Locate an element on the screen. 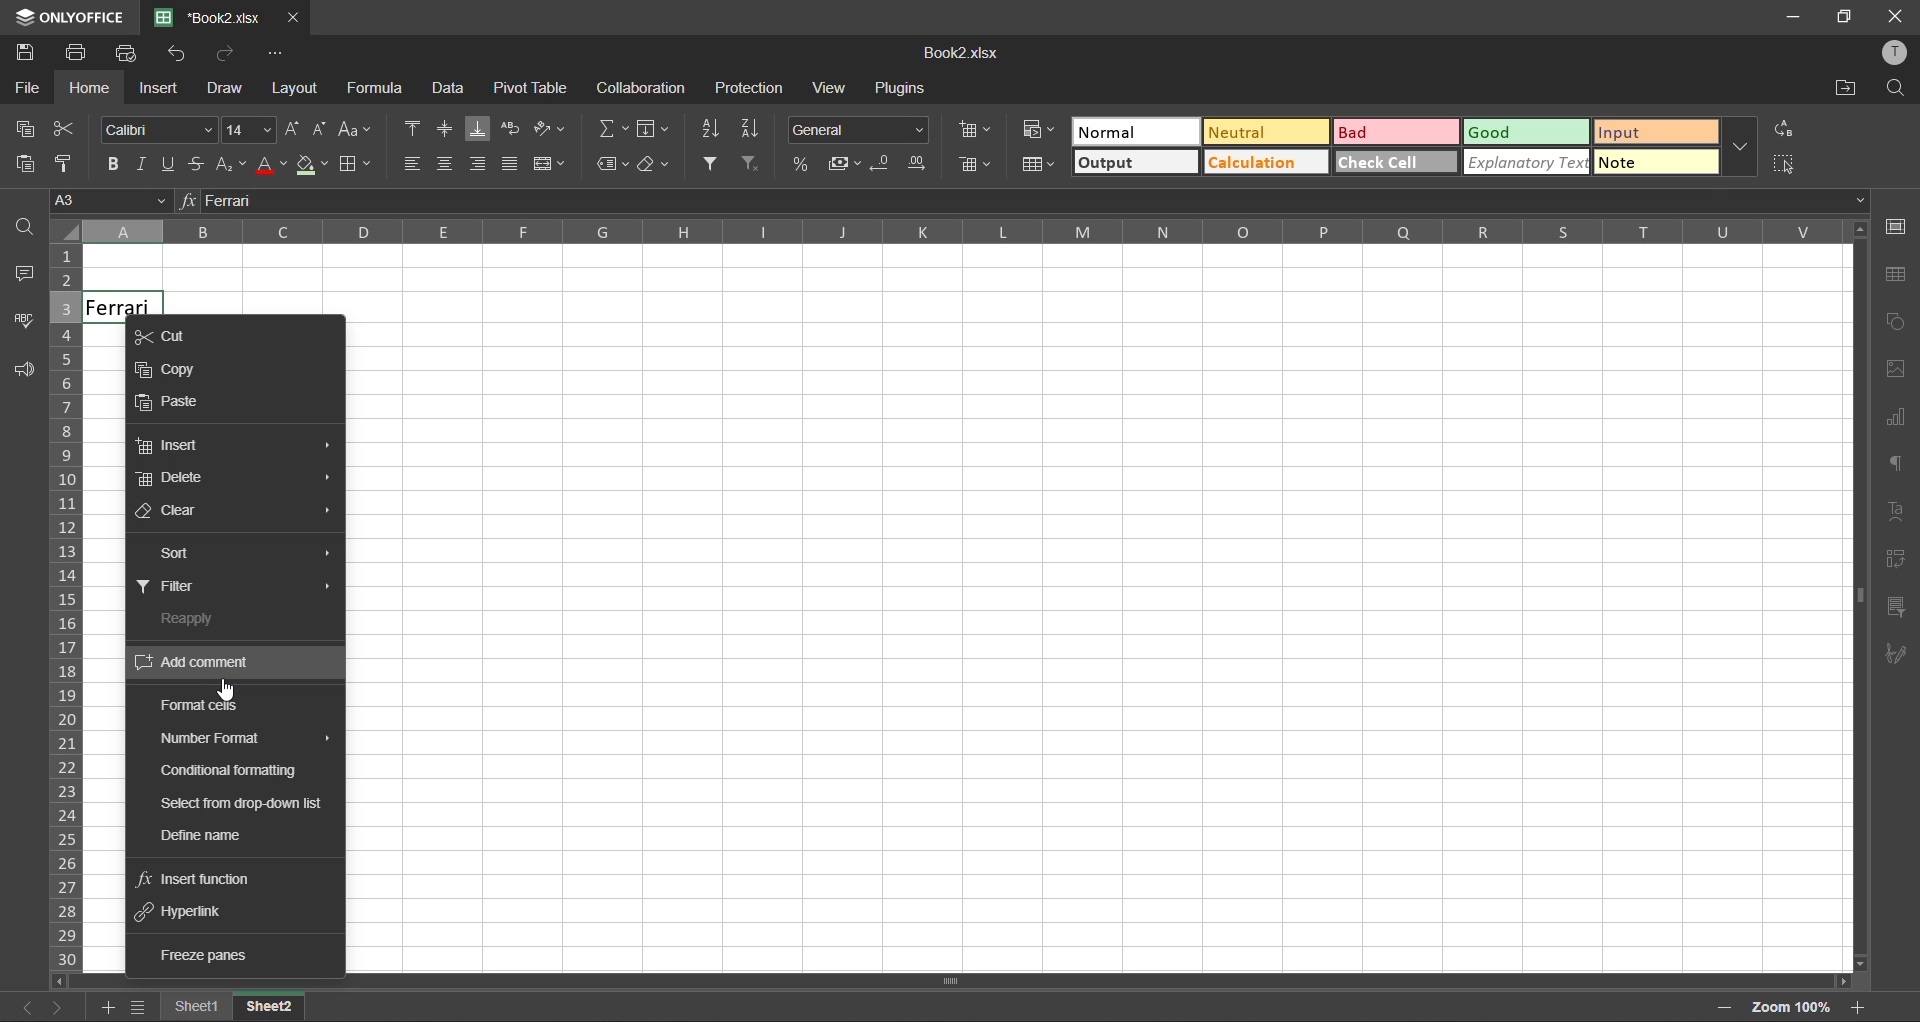 The image size is (1920, 1022). font style is located at coordinates (157, 129).